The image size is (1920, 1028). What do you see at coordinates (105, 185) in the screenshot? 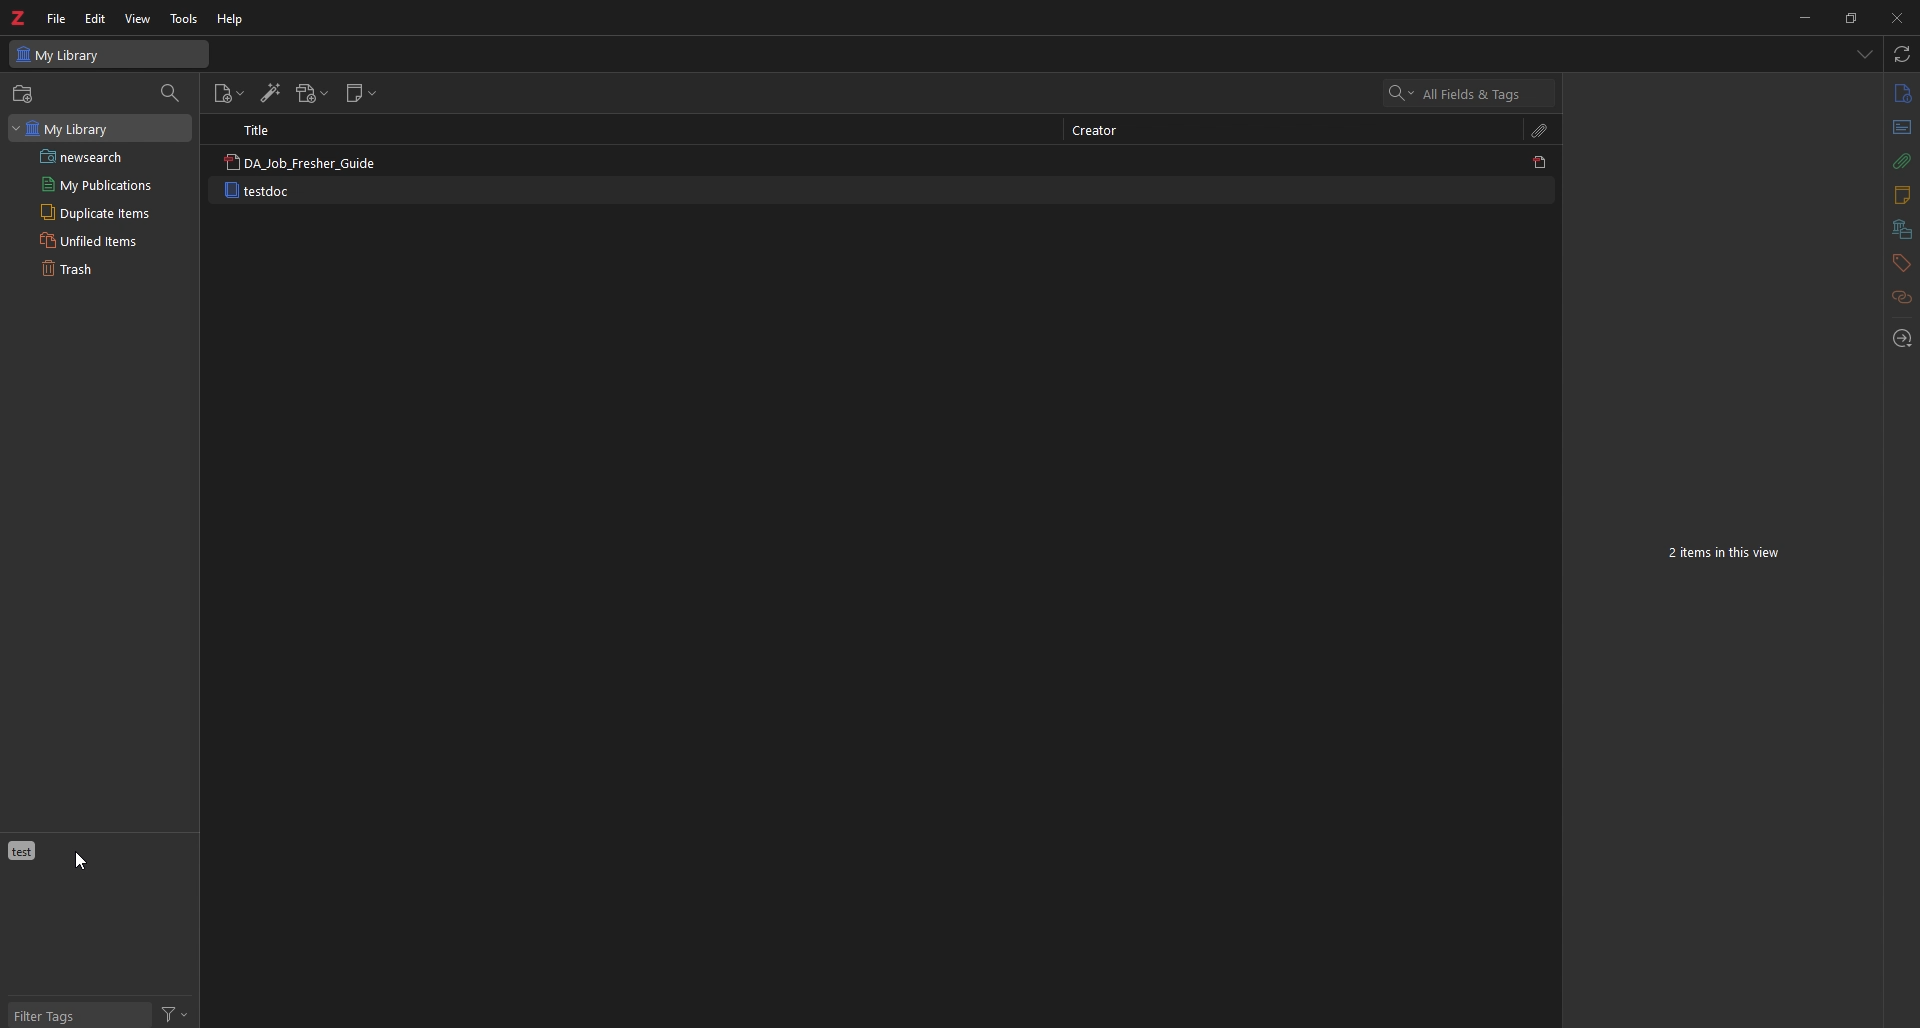
I see `my publications` at bounding box center [105, 185].